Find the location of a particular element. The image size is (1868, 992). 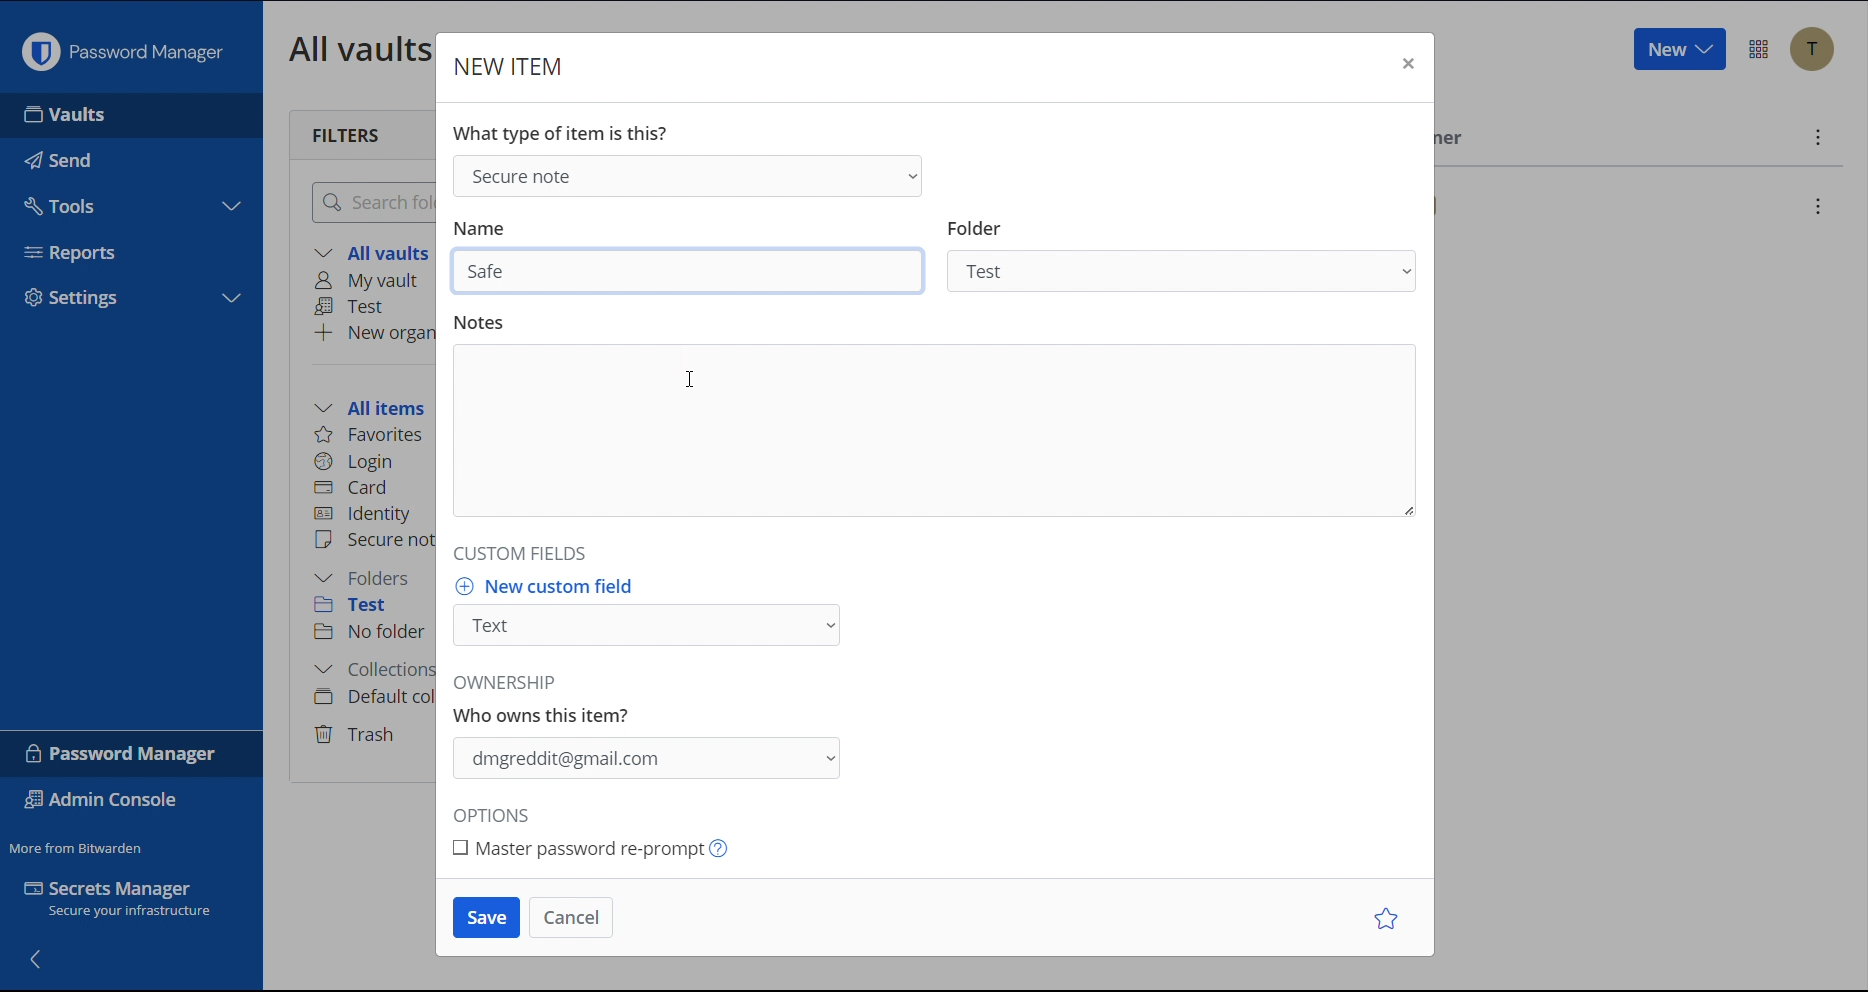

Default collection is located at coordinates (371, 697).